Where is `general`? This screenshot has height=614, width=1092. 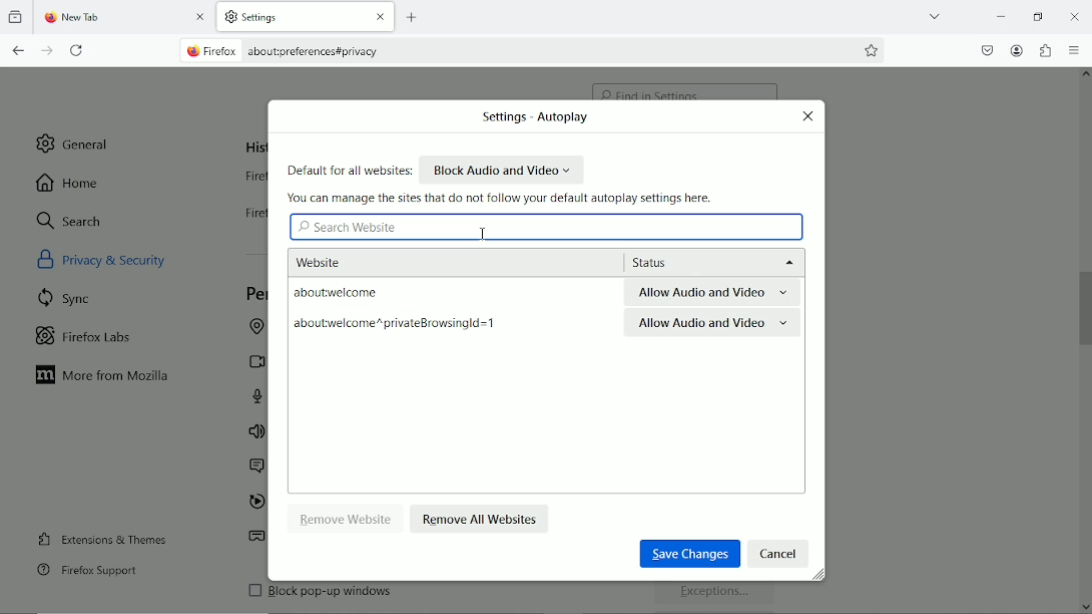 general is located at coordinates (75, 143).